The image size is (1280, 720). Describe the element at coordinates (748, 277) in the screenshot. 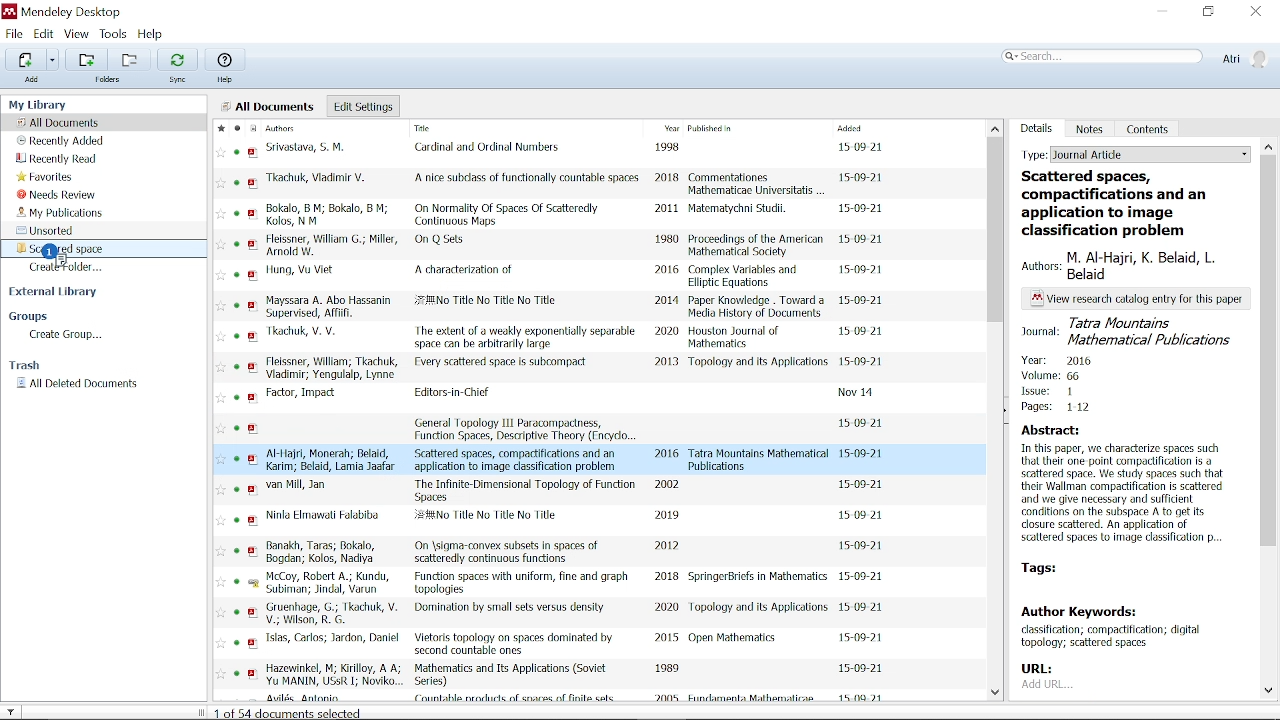

I see `Complex Variables and
Elliptic Equations.` at that location.